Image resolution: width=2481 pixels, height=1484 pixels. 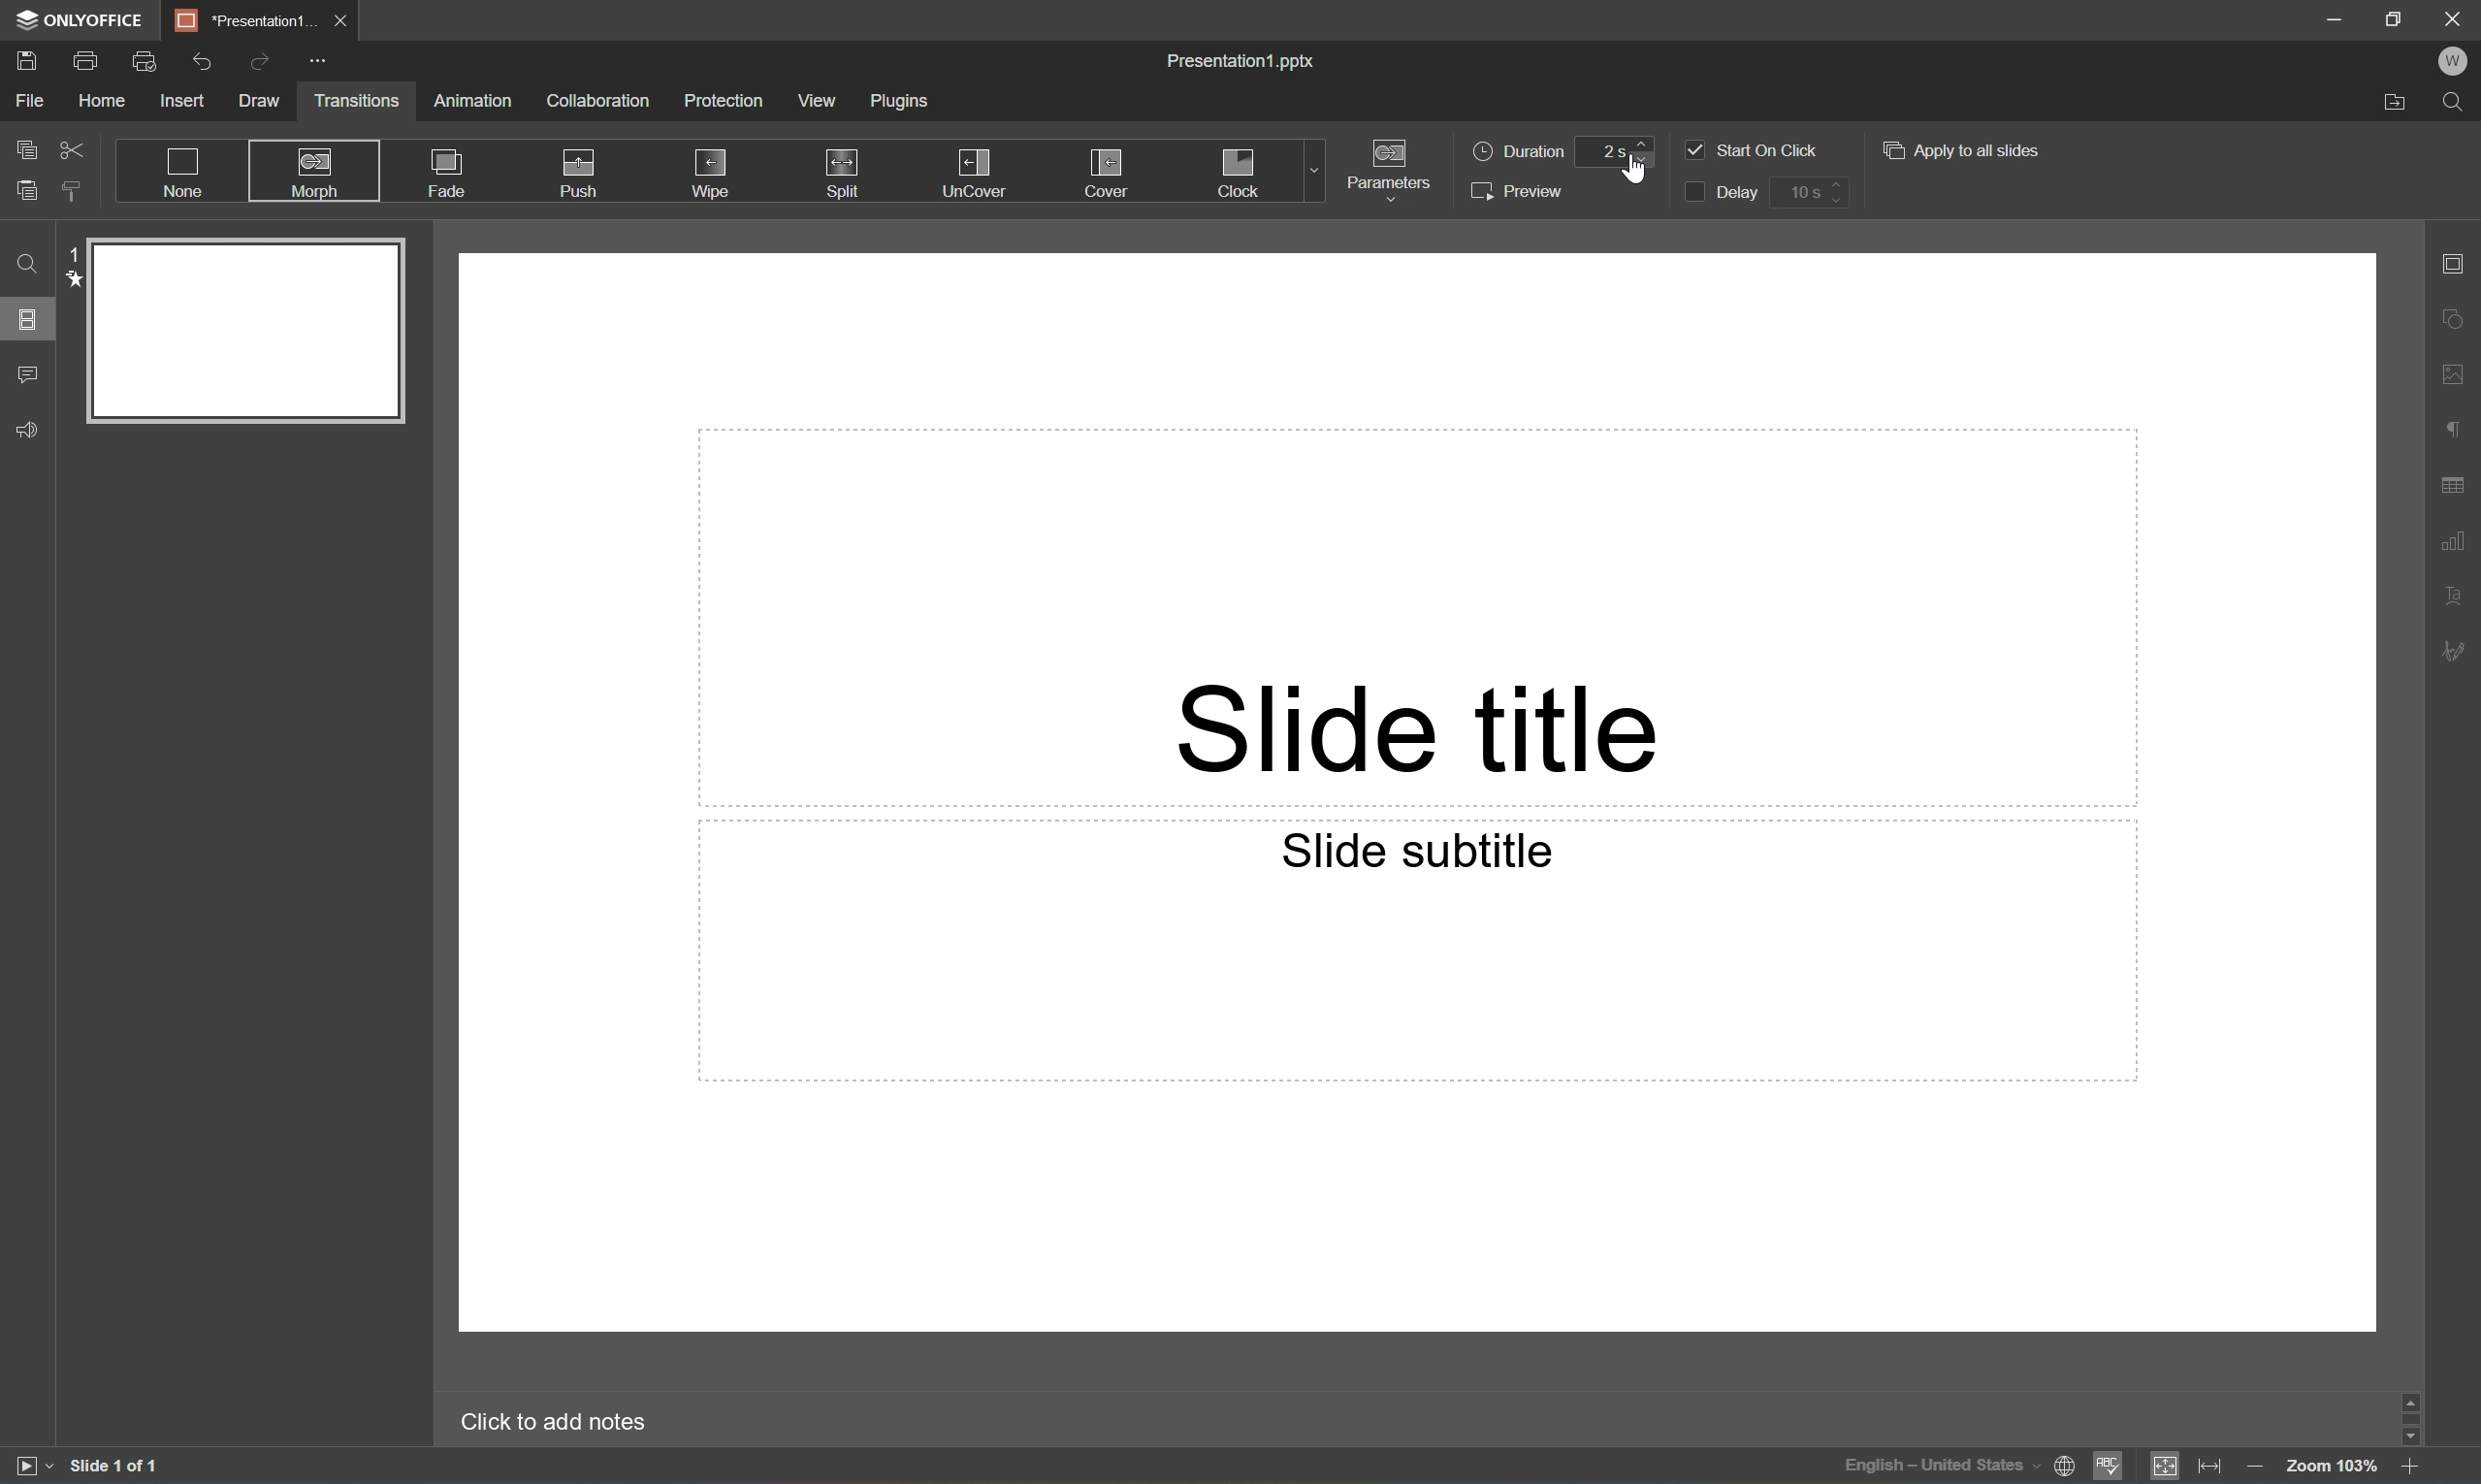 What do you see at coordinates (1718, 194) in the screenshot?
I see `Delay` at bounding box center [1718, 194].